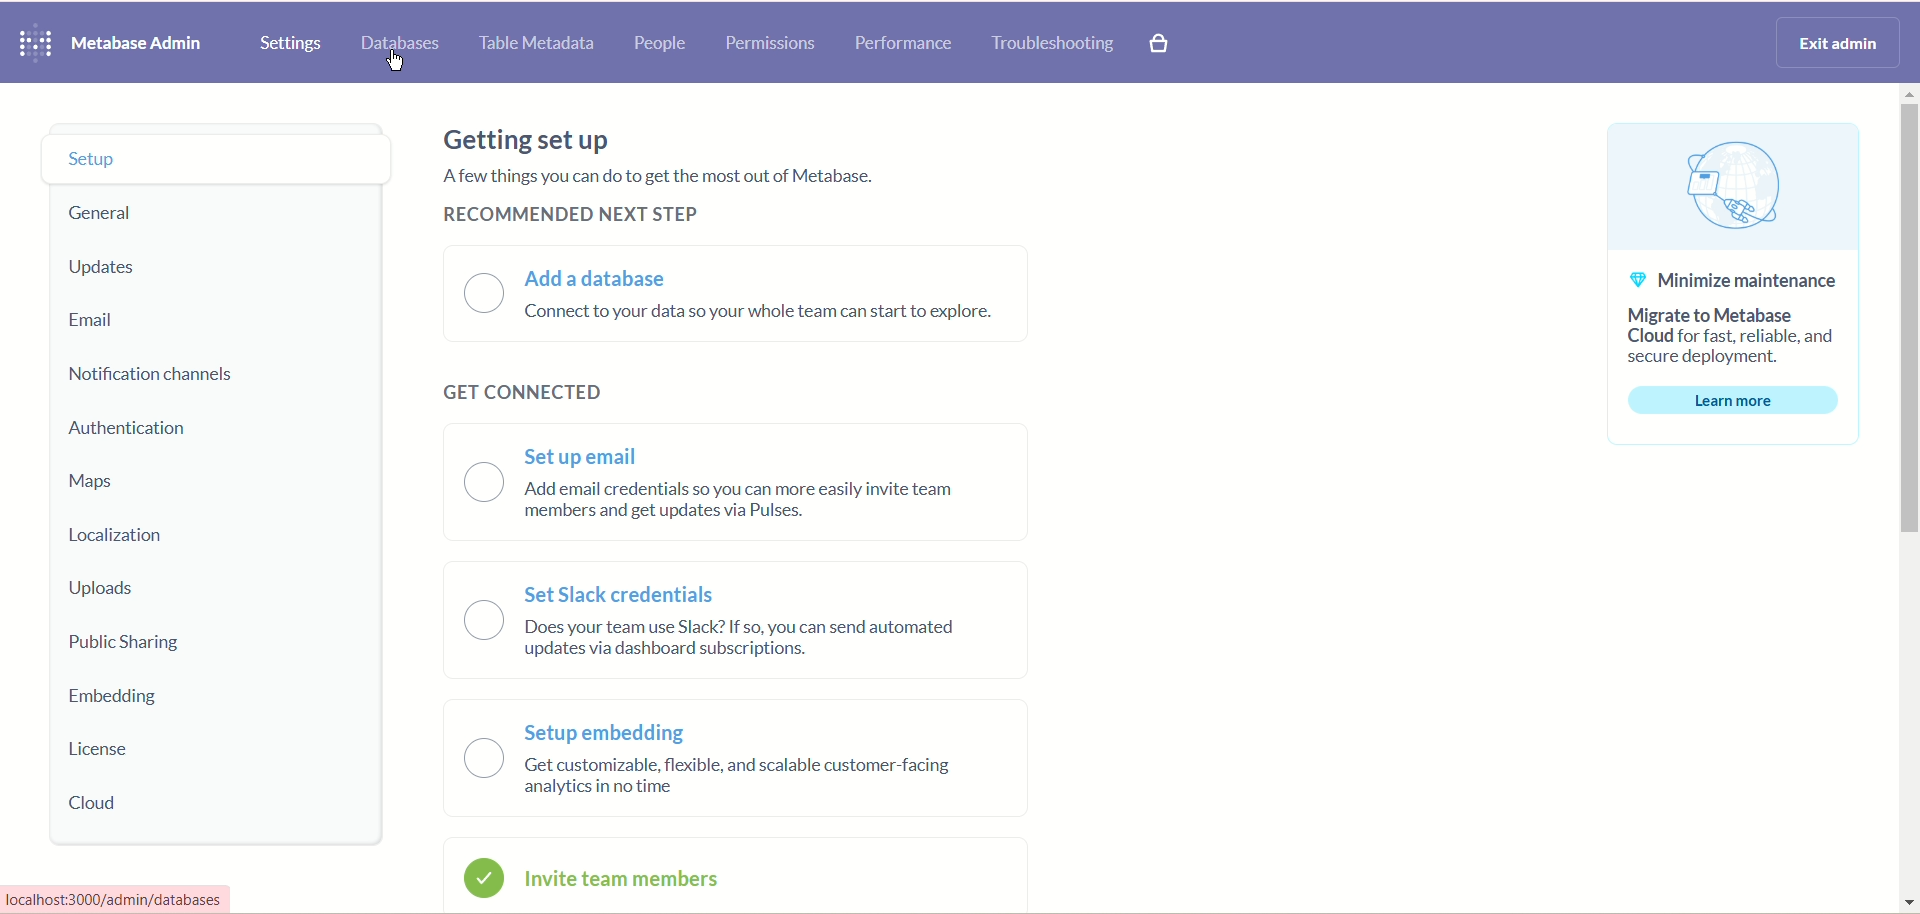 The width and height of the screenshot is (1920, 914). Describe the element at coordinates (118, 697) in the screenshot. I see `embedding` at that location.